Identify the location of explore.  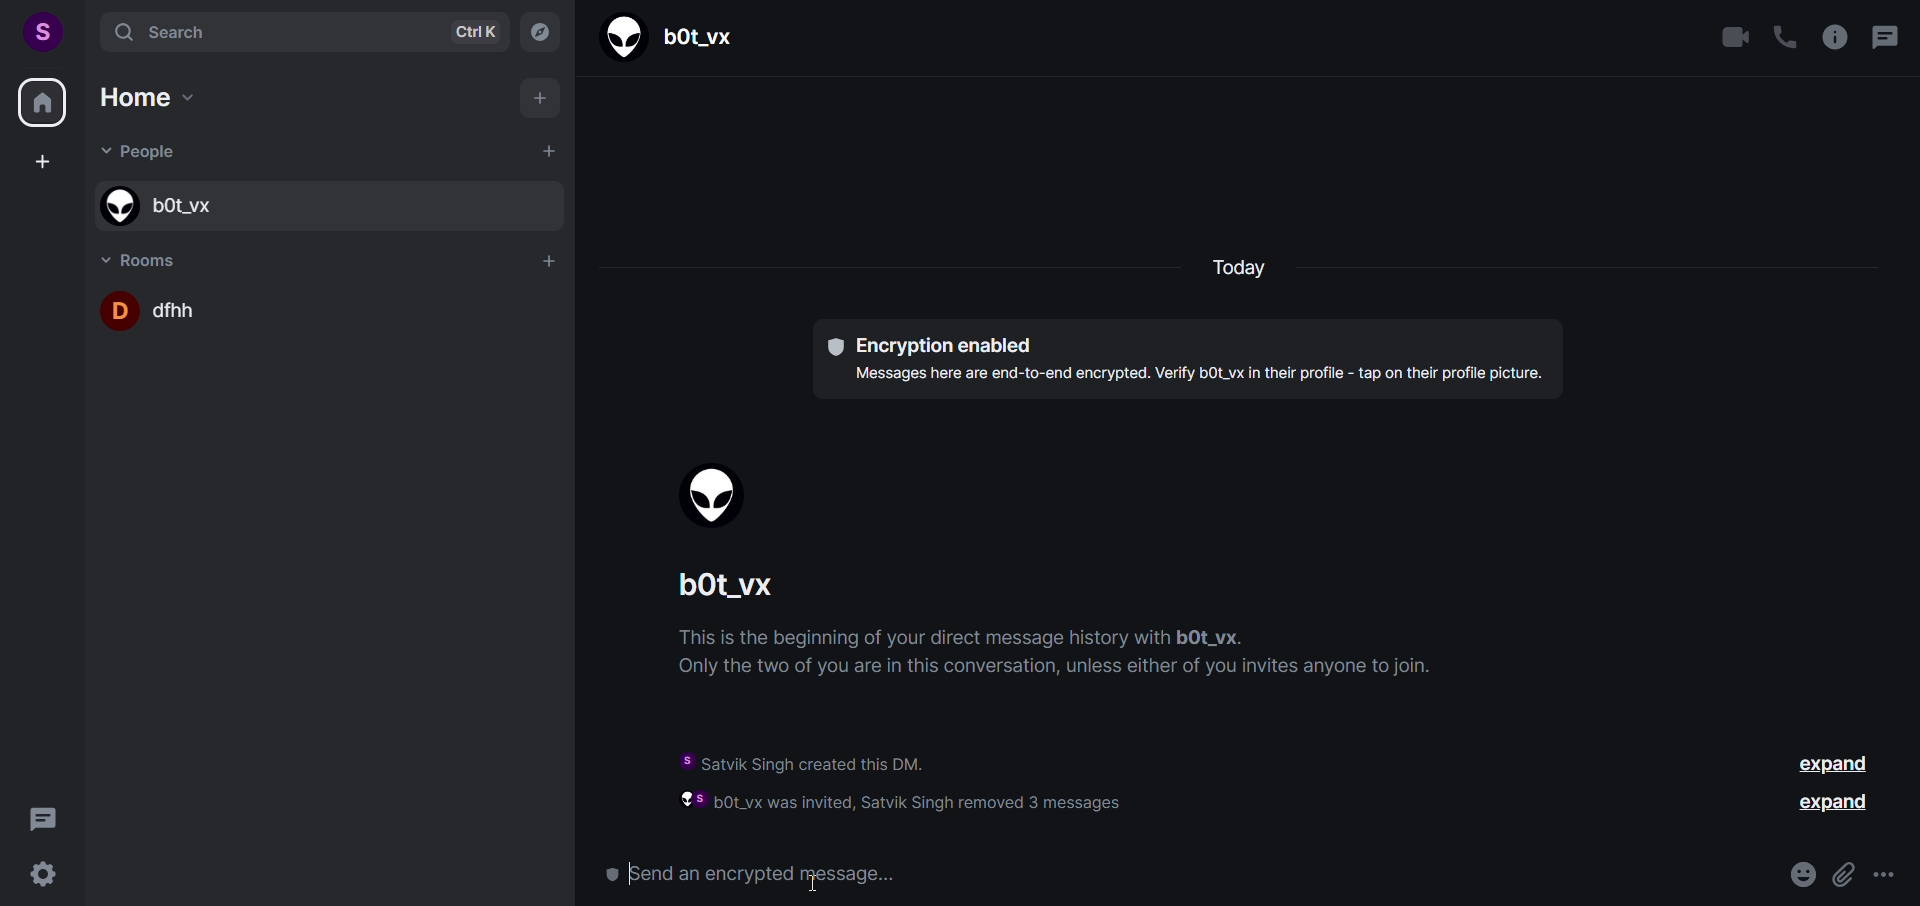
(539, 31).